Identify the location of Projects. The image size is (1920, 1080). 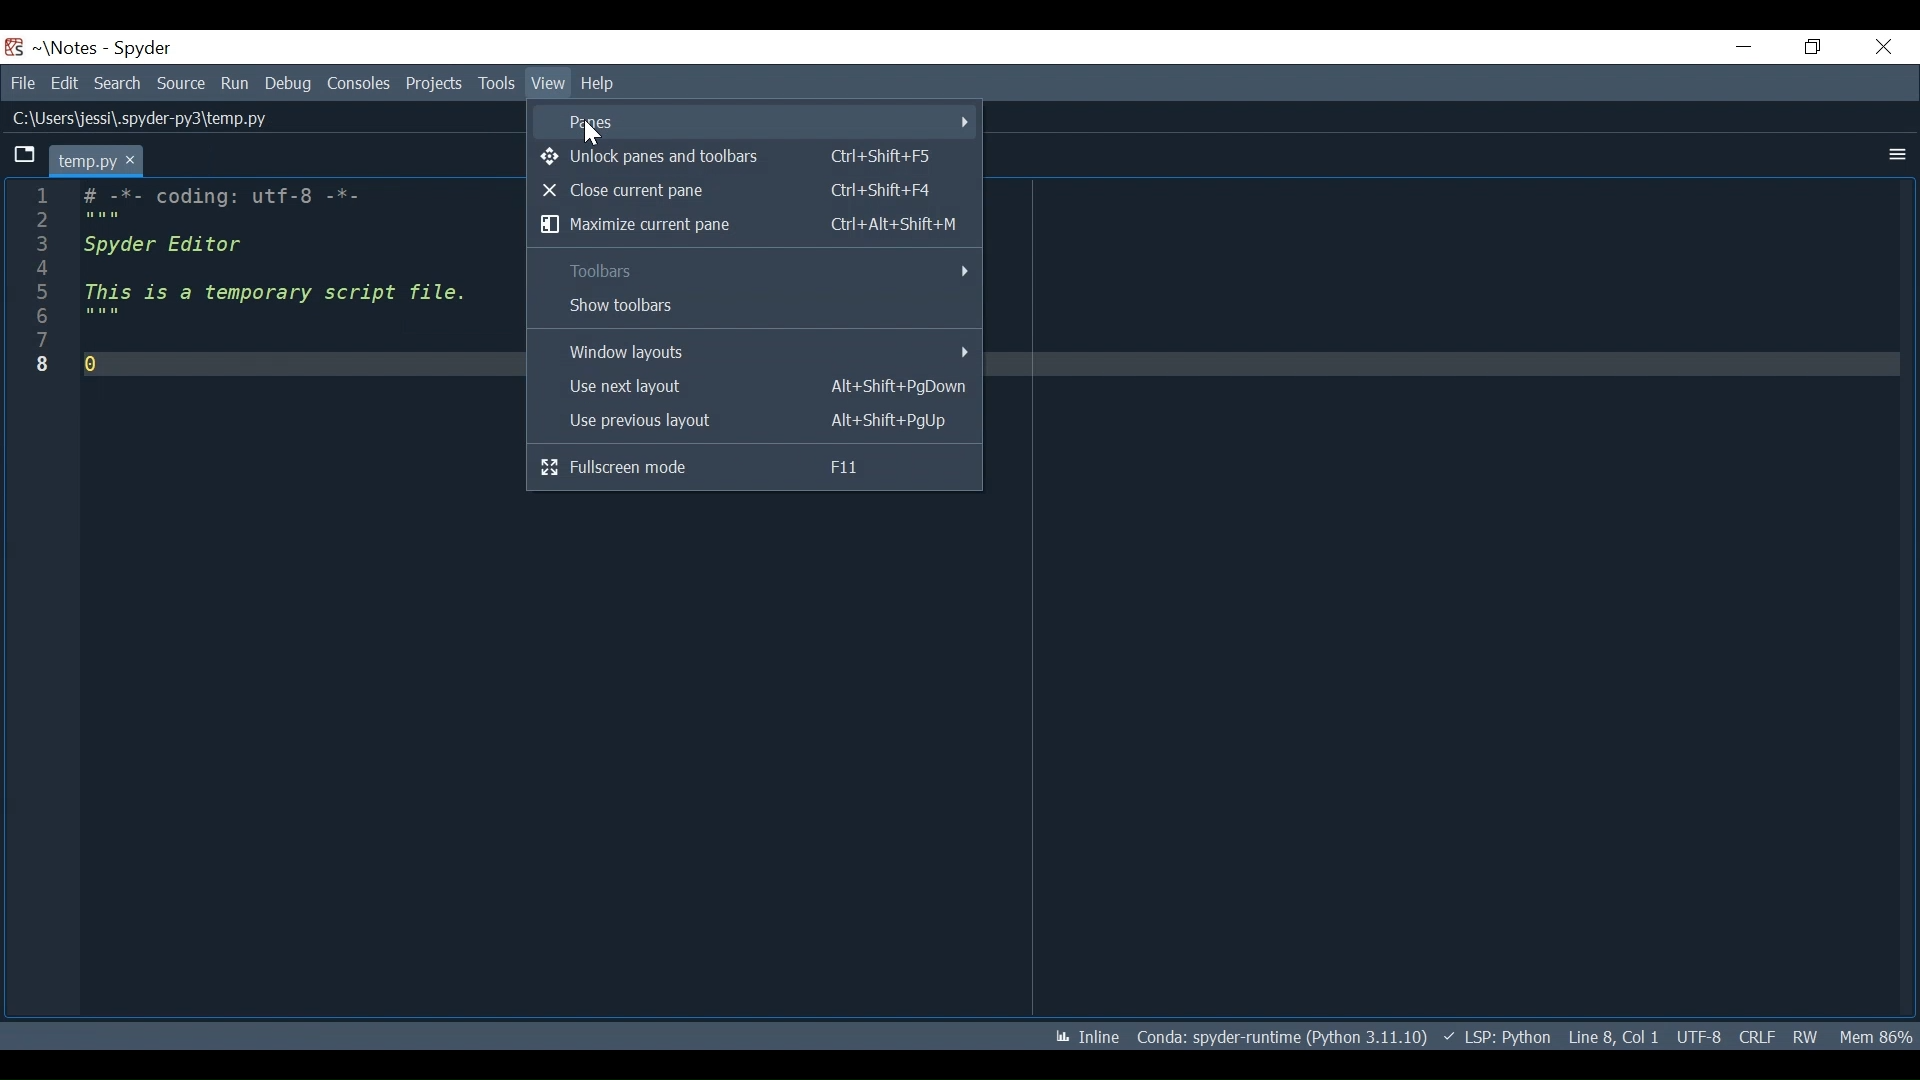
(435, 84).